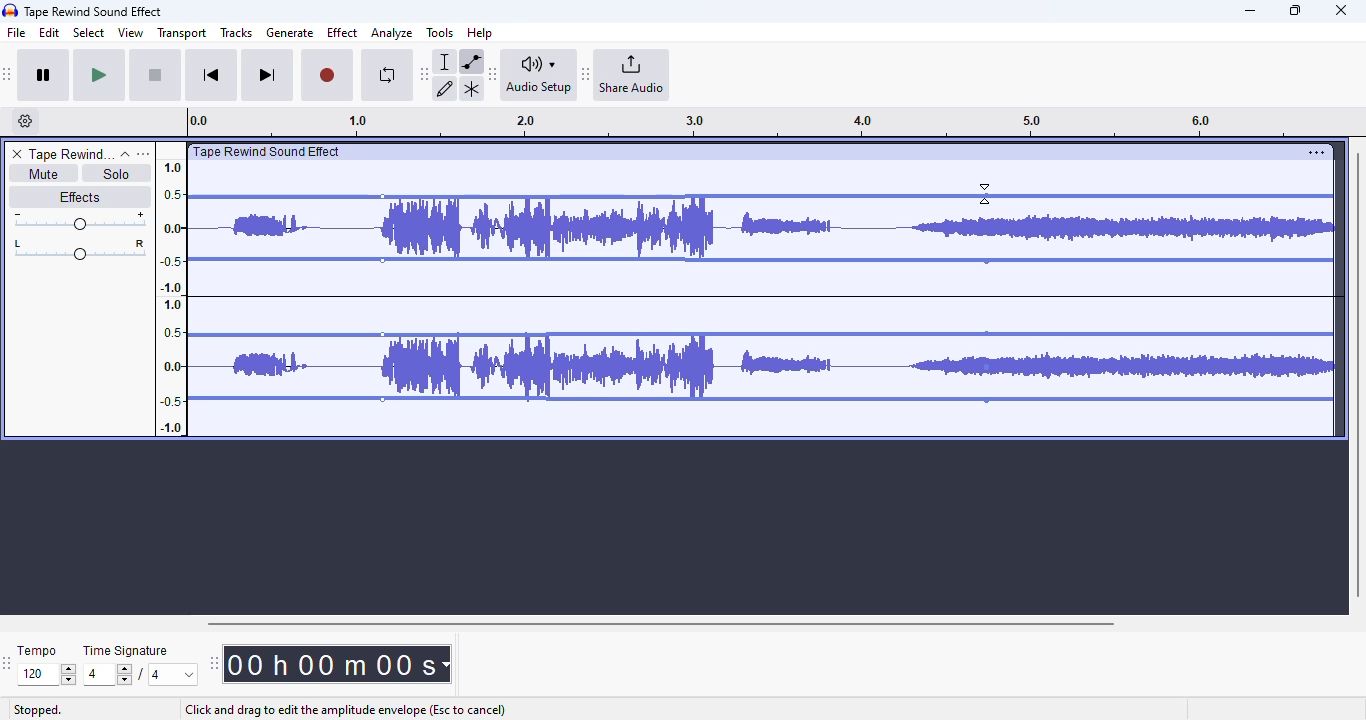 The width and height of the screenshot is (1366, 720). I want to click on timeline options, so click(26, 121).